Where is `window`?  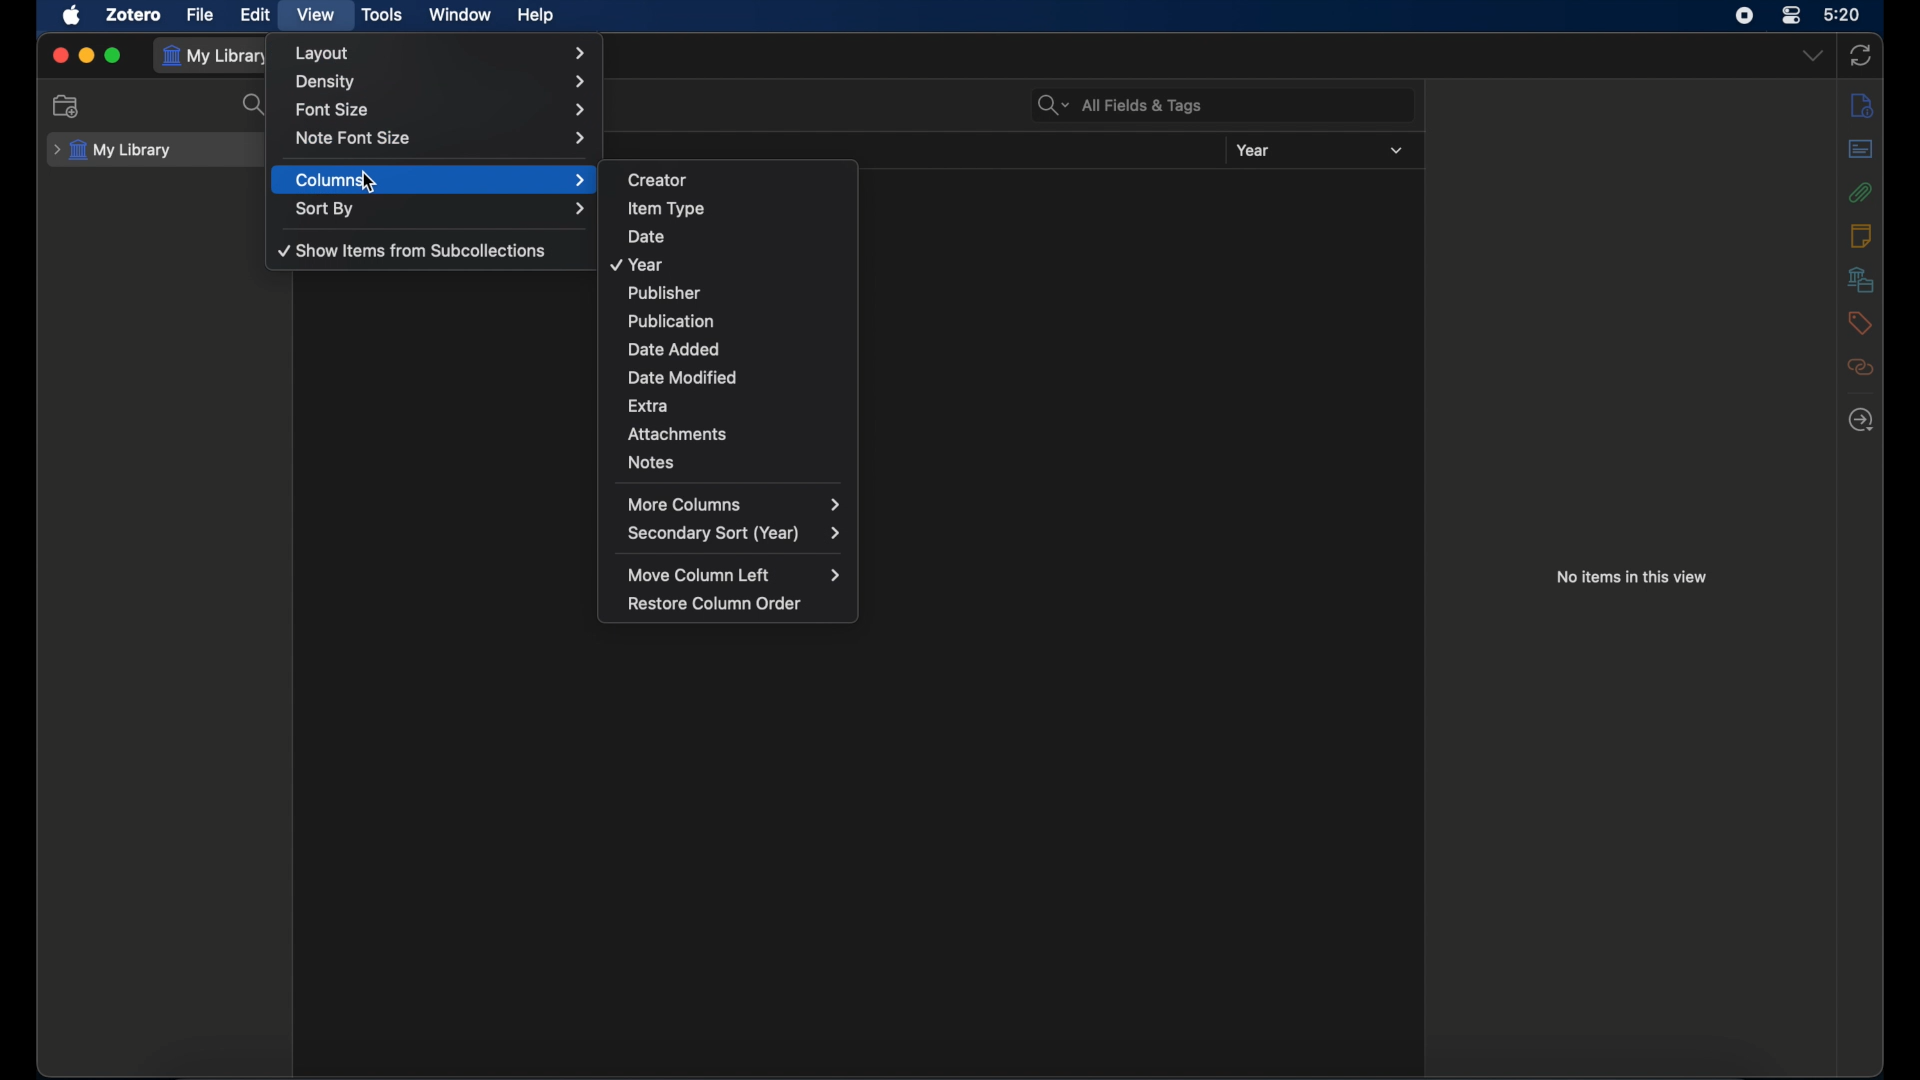 window is located at coordinates (460, 15).